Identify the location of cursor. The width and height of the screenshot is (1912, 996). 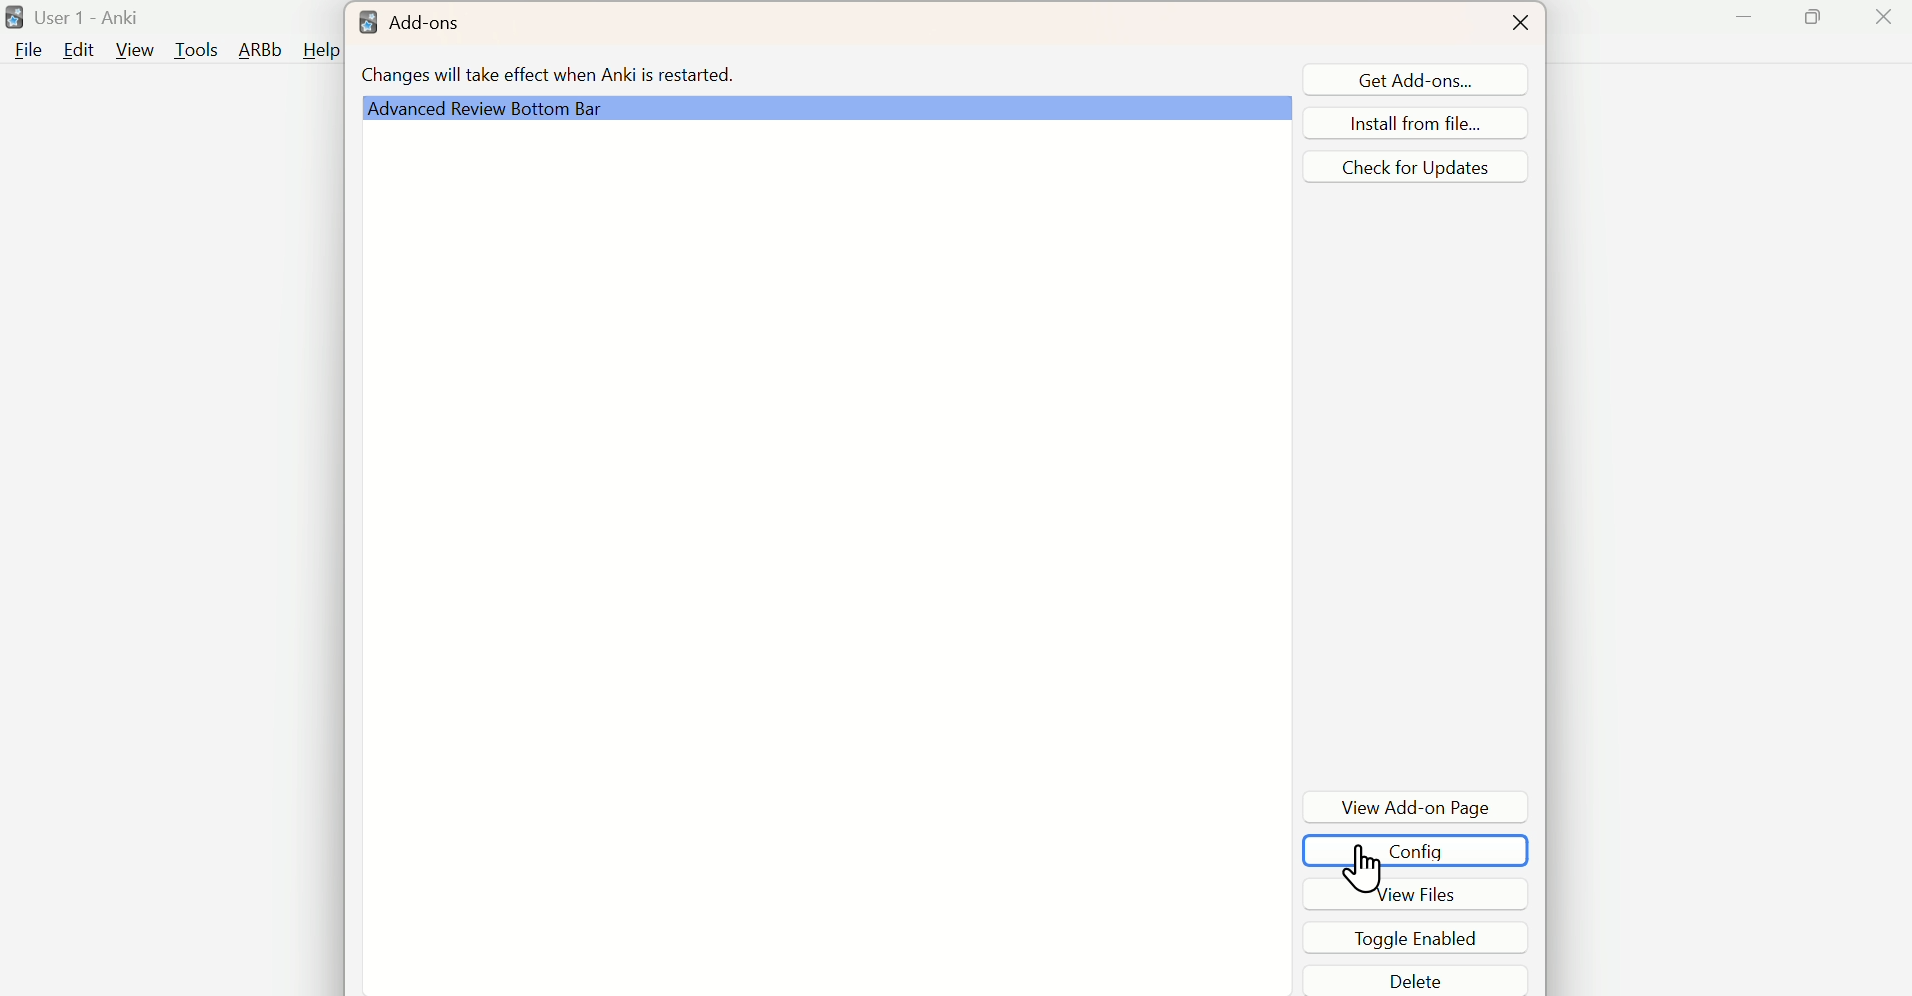
(1364, 866).